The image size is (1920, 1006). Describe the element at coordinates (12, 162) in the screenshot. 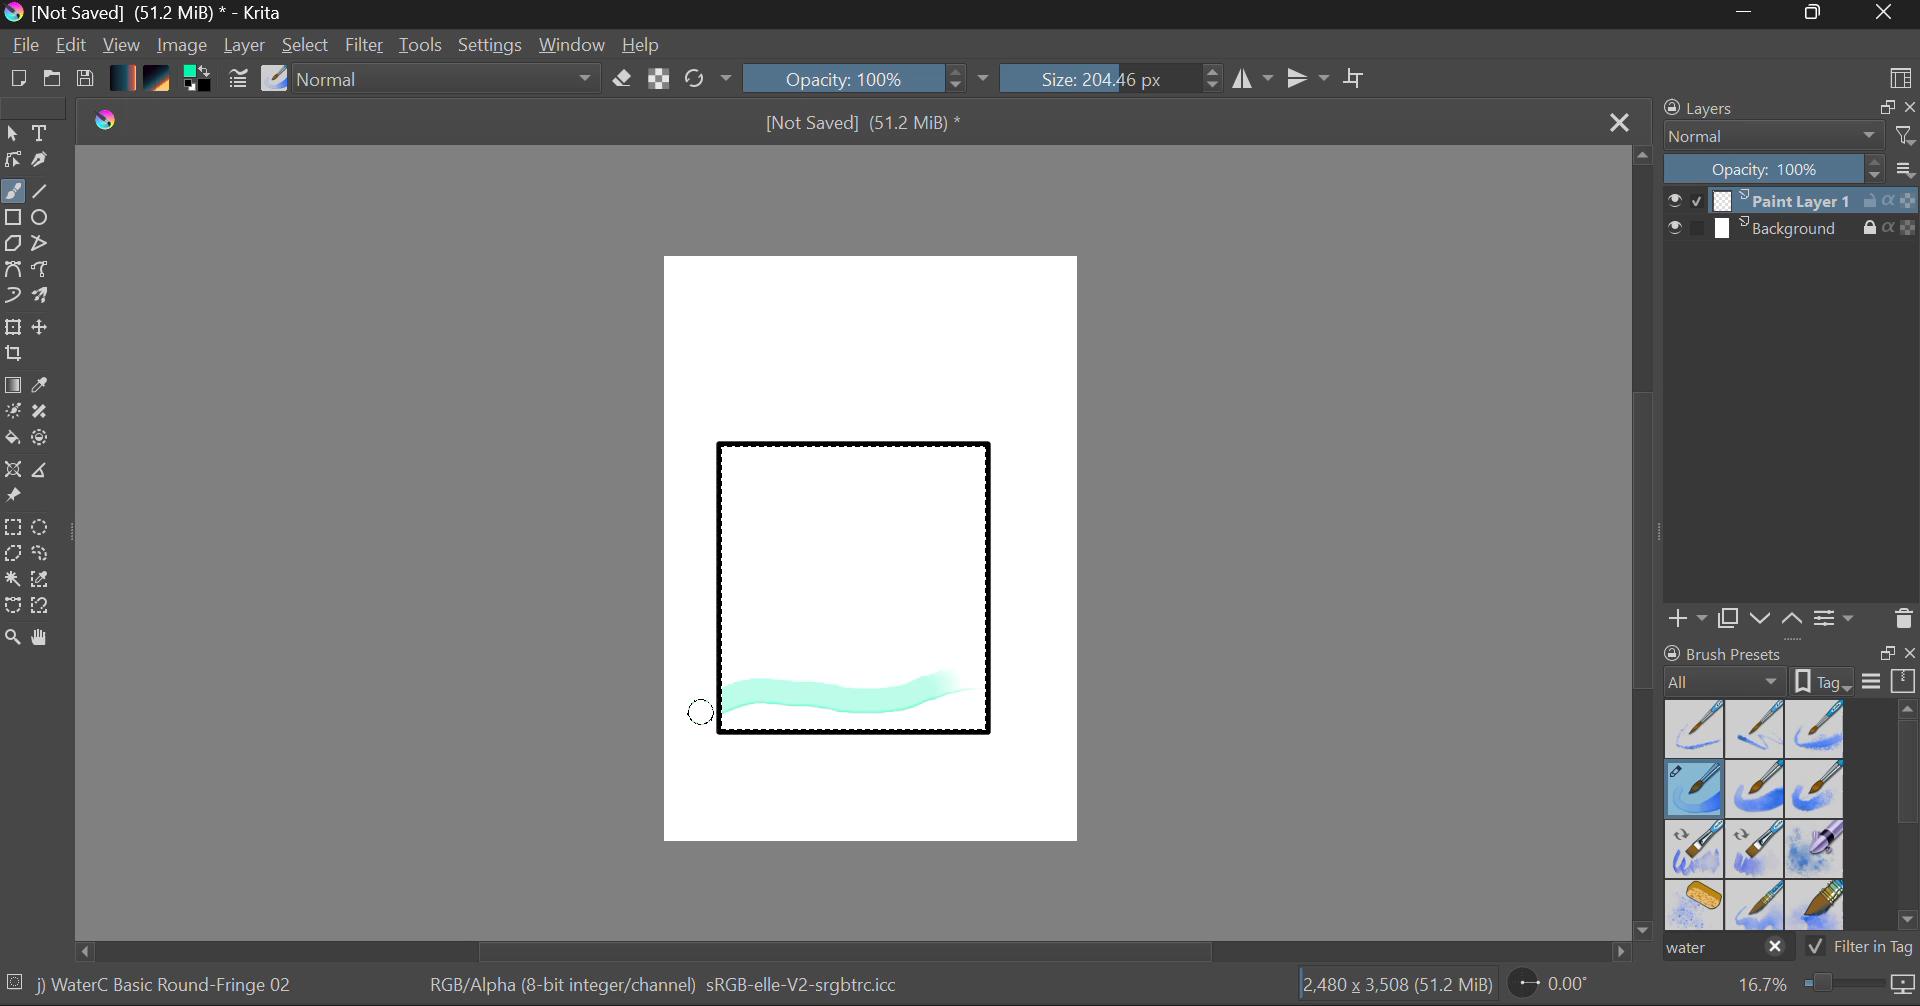

I see `Edit Shapes` at that location.